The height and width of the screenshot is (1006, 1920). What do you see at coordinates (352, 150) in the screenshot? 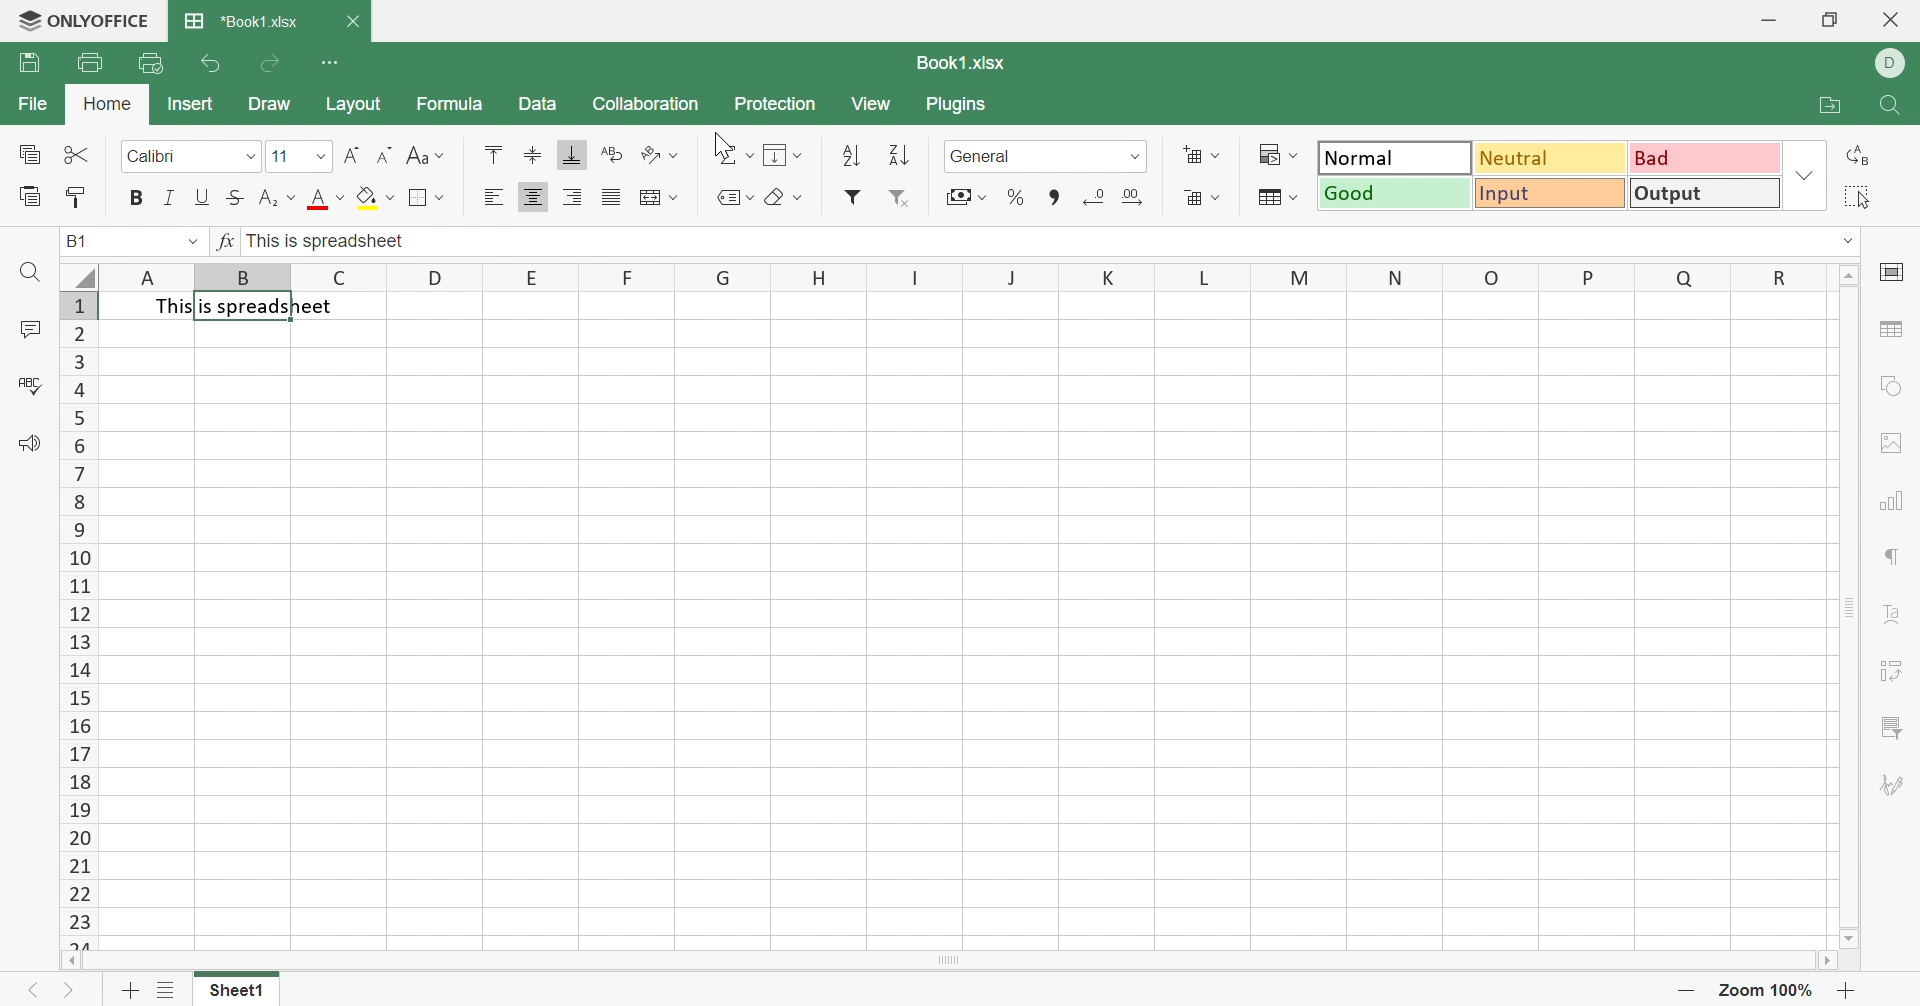
I see `Increment Font size` at bounding box center [352, 150].